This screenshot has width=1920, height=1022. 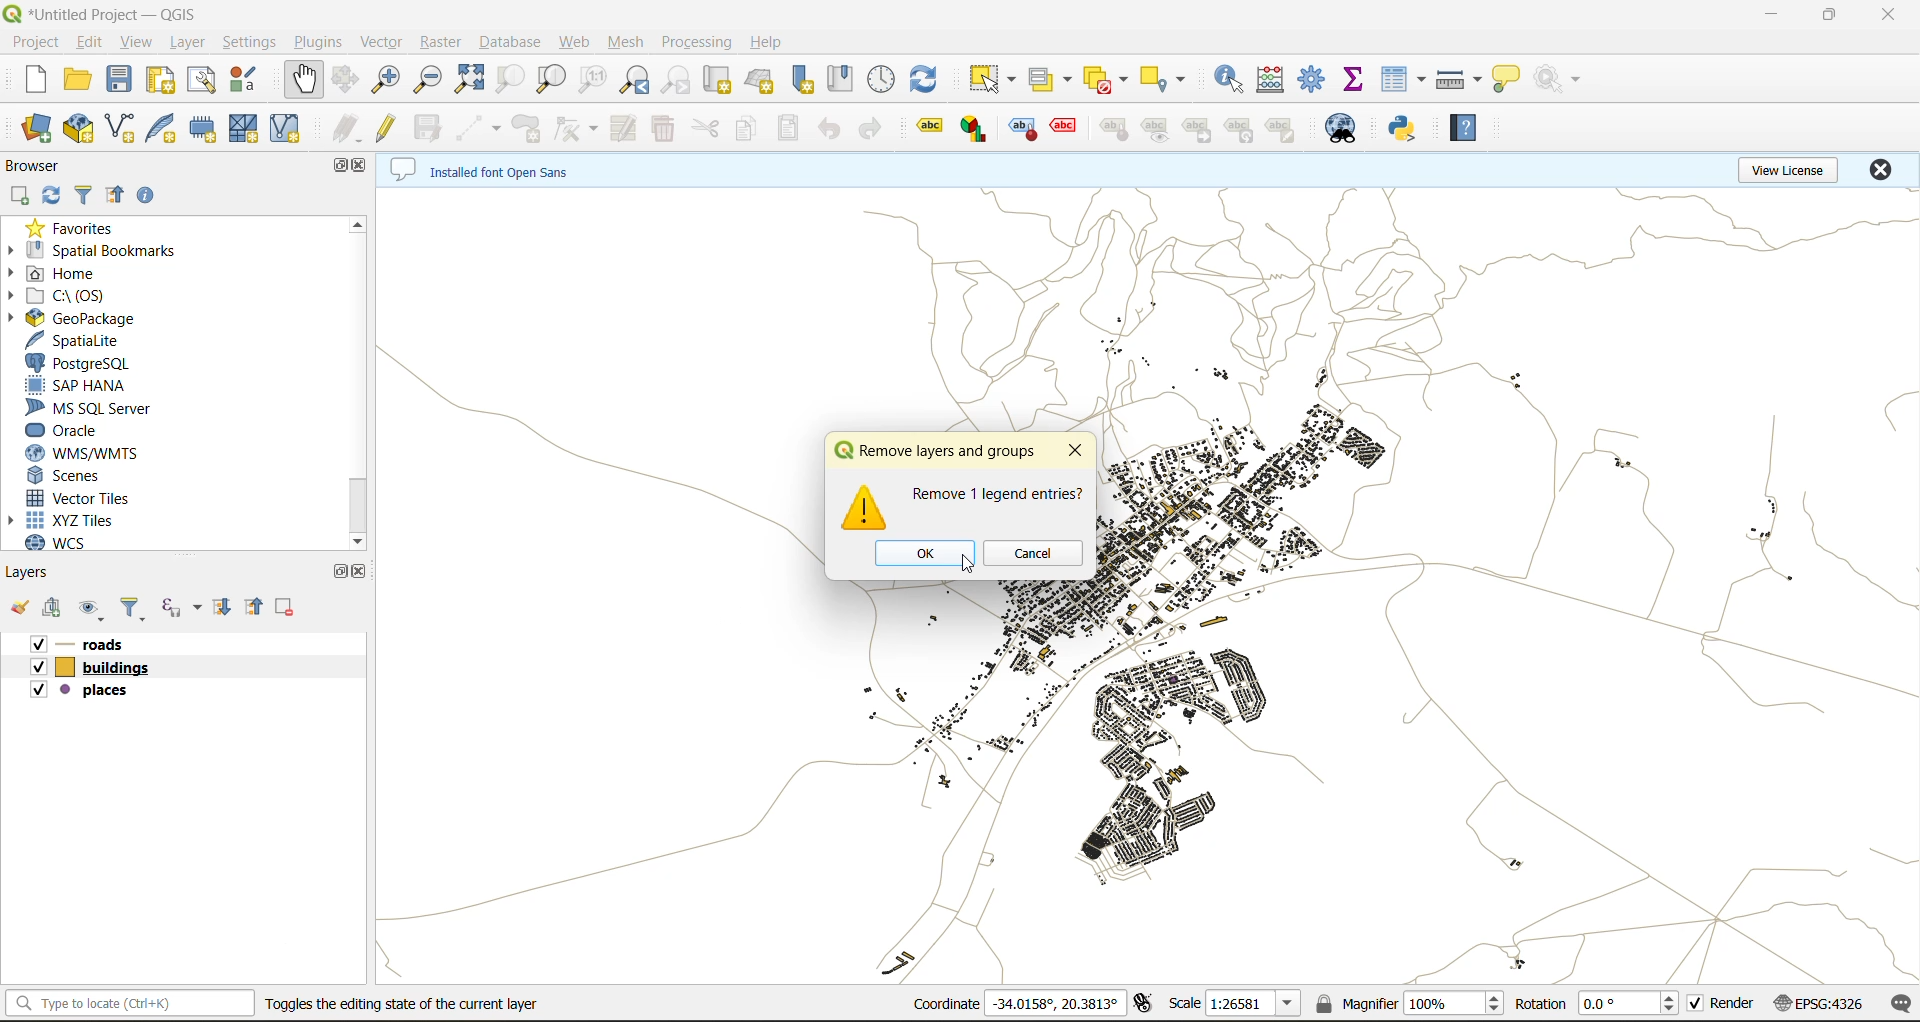 I want to click on wms, so click(x=109, y=456).